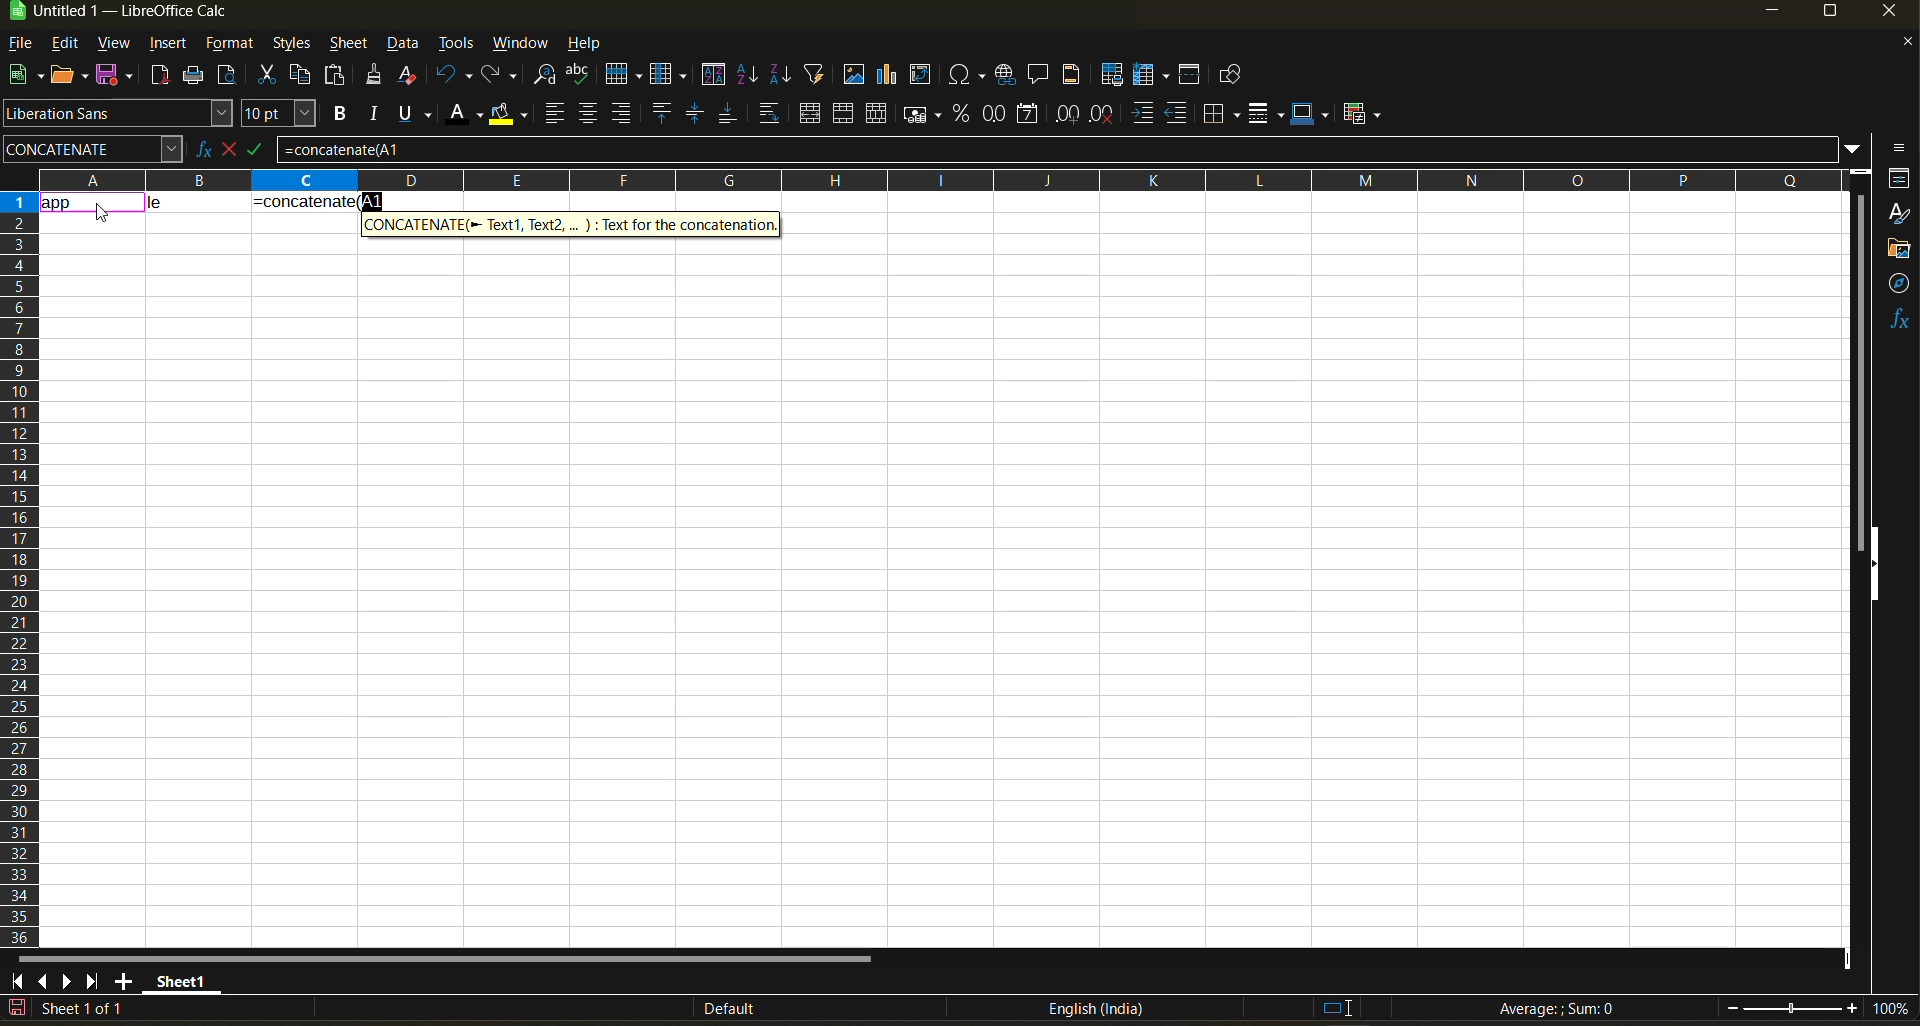 The height and width of the screenshot is (1026, 1920). What do you see at coordinates (17, 1009) in the screenshot?
I see `click to save` at bounding box center [17, 1009].